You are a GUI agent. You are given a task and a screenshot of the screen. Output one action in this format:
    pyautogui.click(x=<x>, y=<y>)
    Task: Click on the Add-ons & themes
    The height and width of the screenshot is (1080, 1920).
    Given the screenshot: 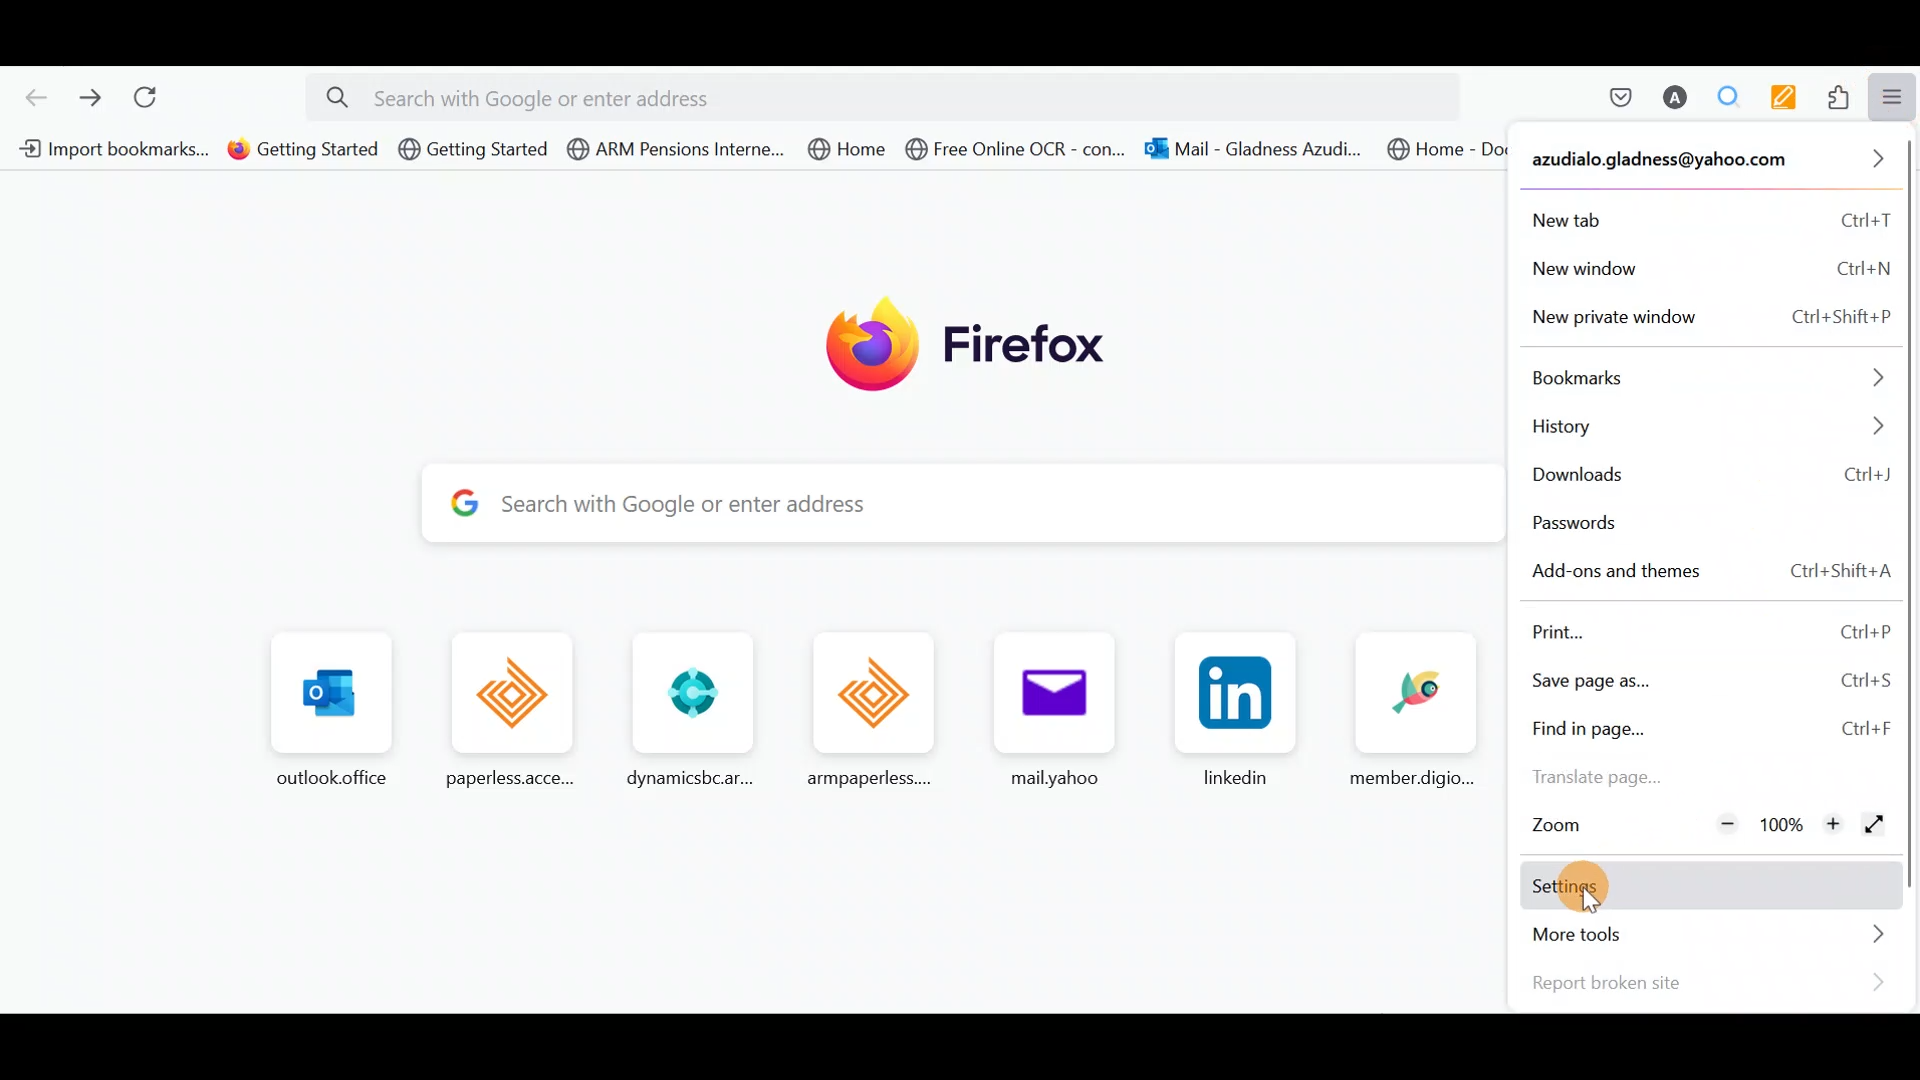 What is the action you would take?
    pyautogui.click(x=1709, y=578)
    